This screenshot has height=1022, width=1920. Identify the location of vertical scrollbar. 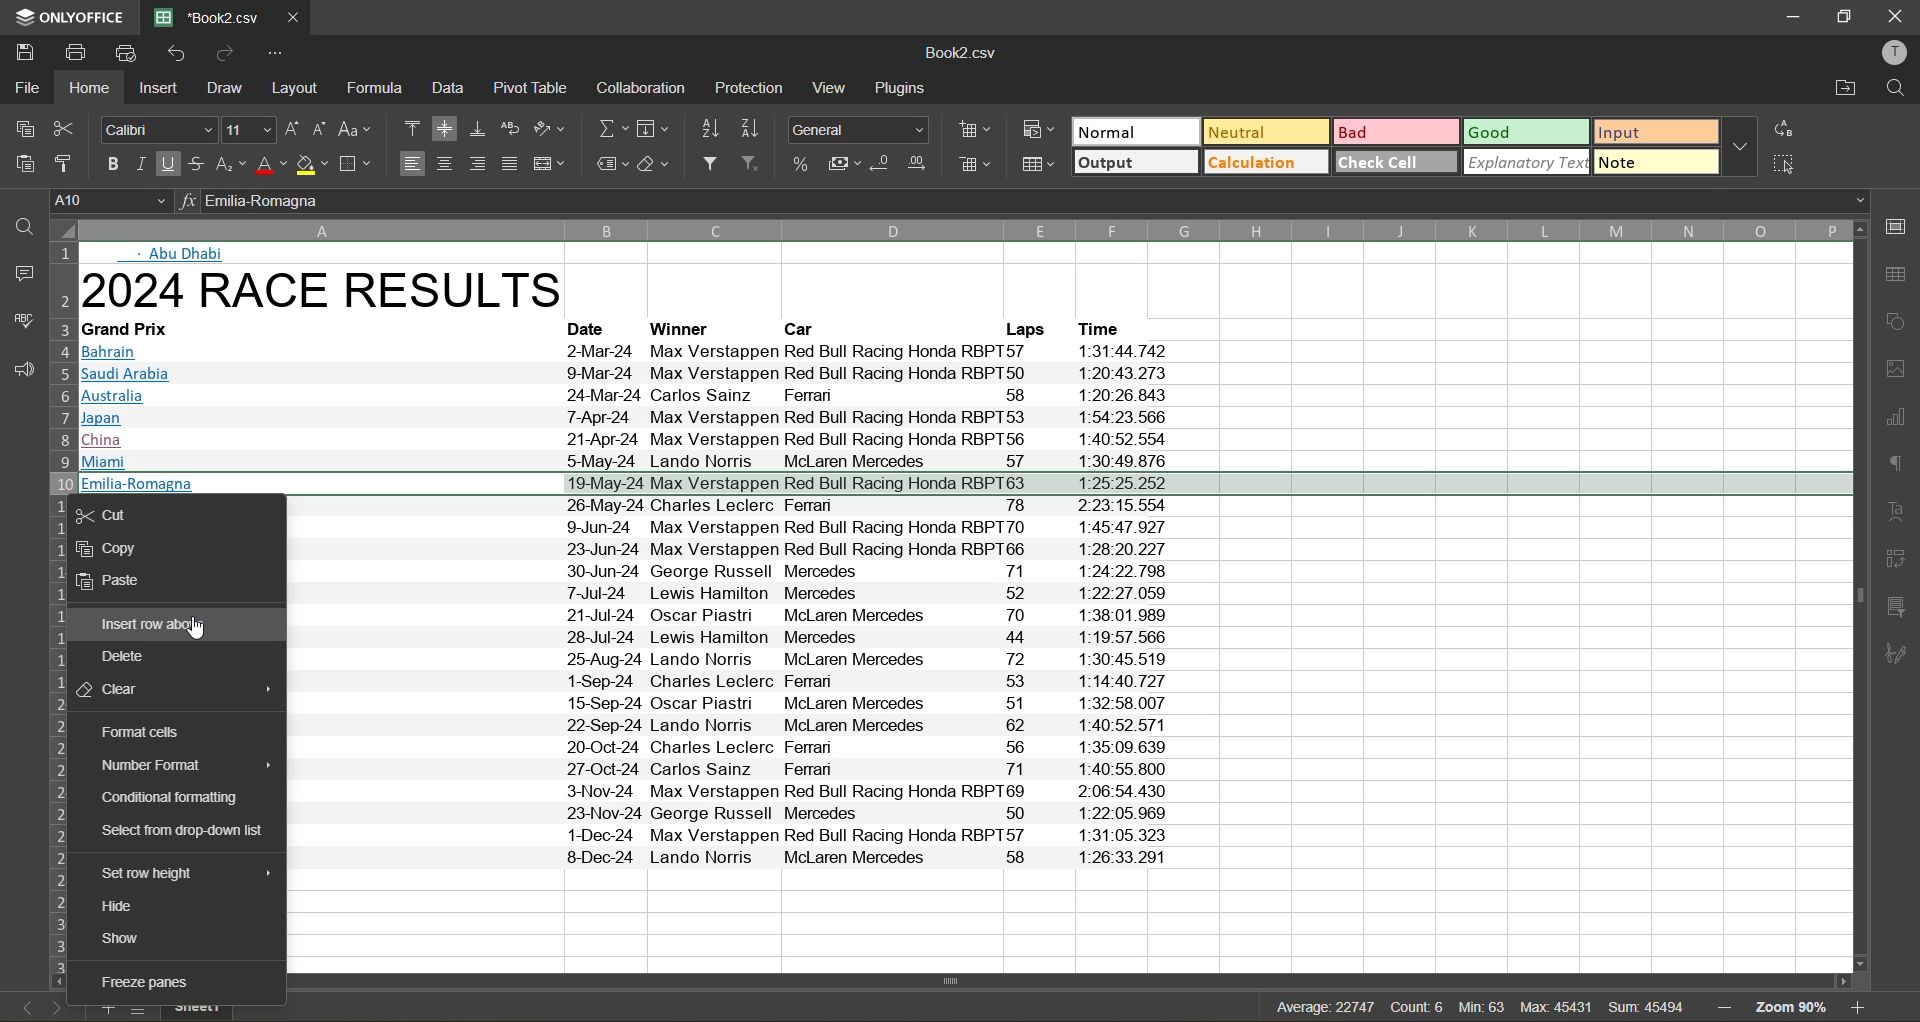
(1859, 598).